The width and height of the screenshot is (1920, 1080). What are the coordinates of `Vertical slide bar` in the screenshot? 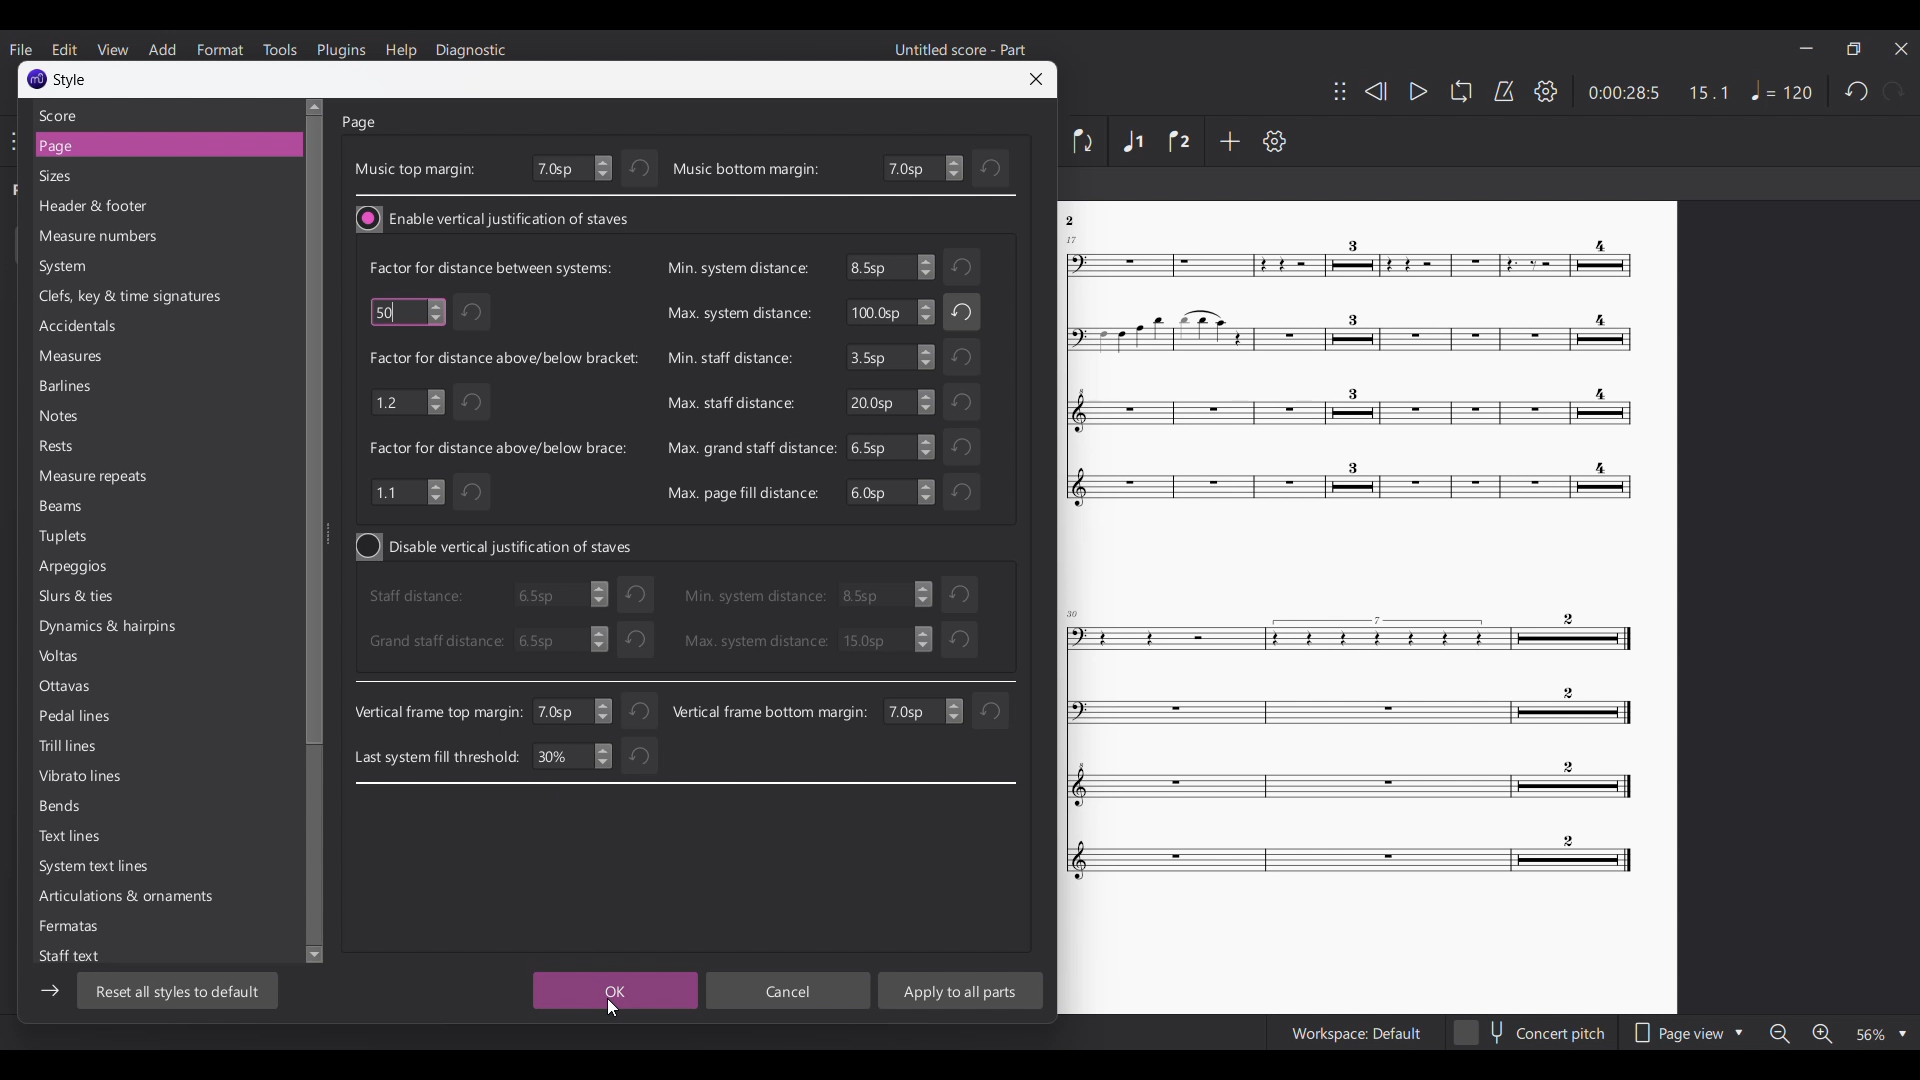 It's located at (314, 532).